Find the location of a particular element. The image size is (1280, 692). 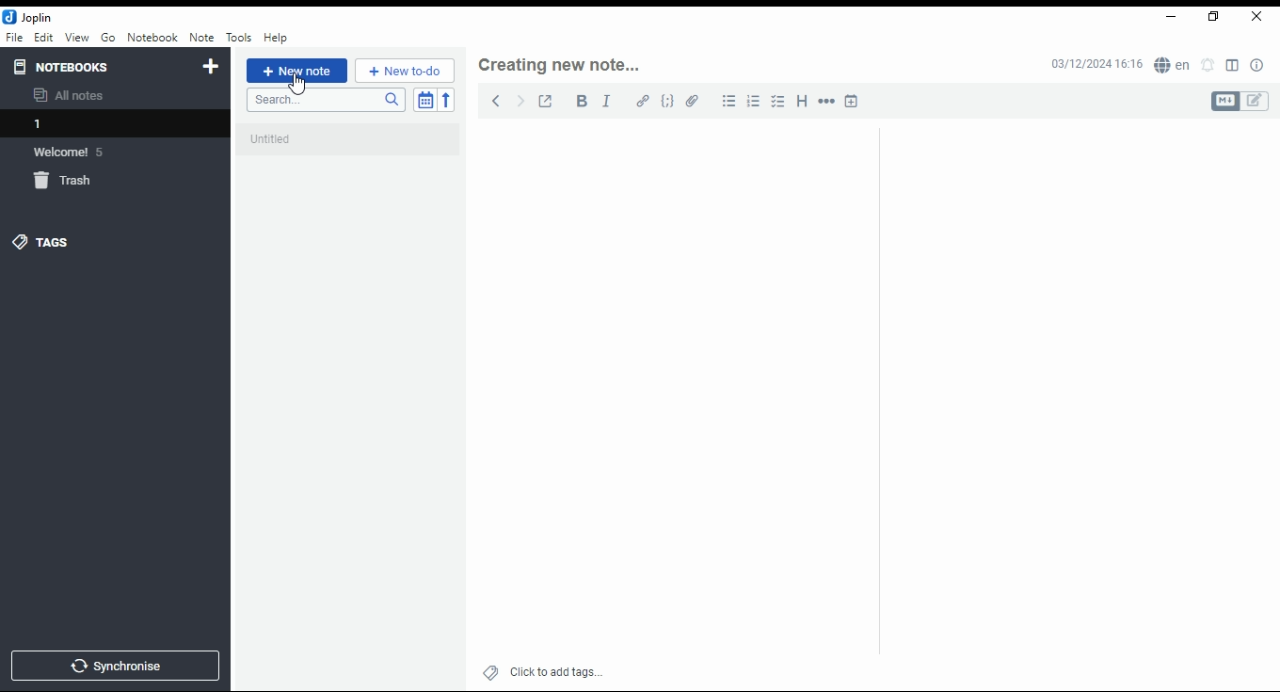

click to add tags is located at coordinates (556, 669).